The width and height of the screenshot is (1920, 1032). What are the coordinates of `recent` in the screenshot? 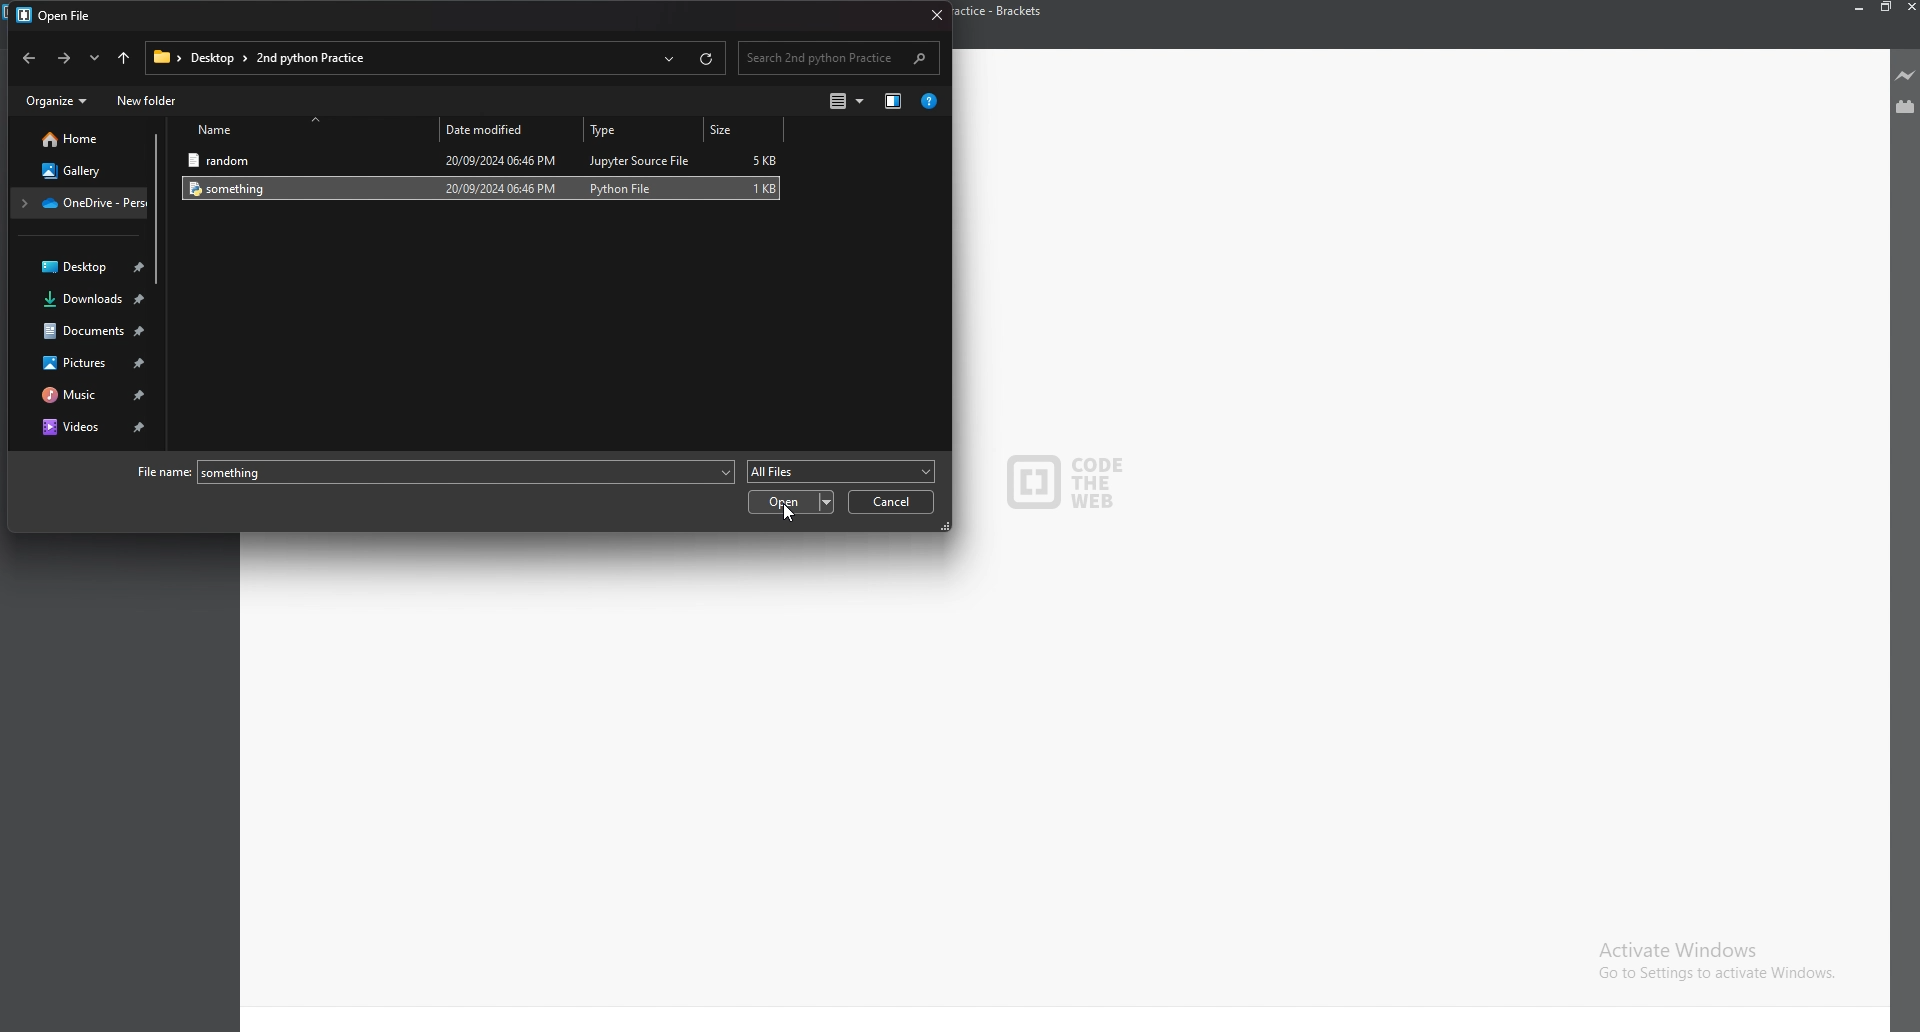 It's located at (667, 59).